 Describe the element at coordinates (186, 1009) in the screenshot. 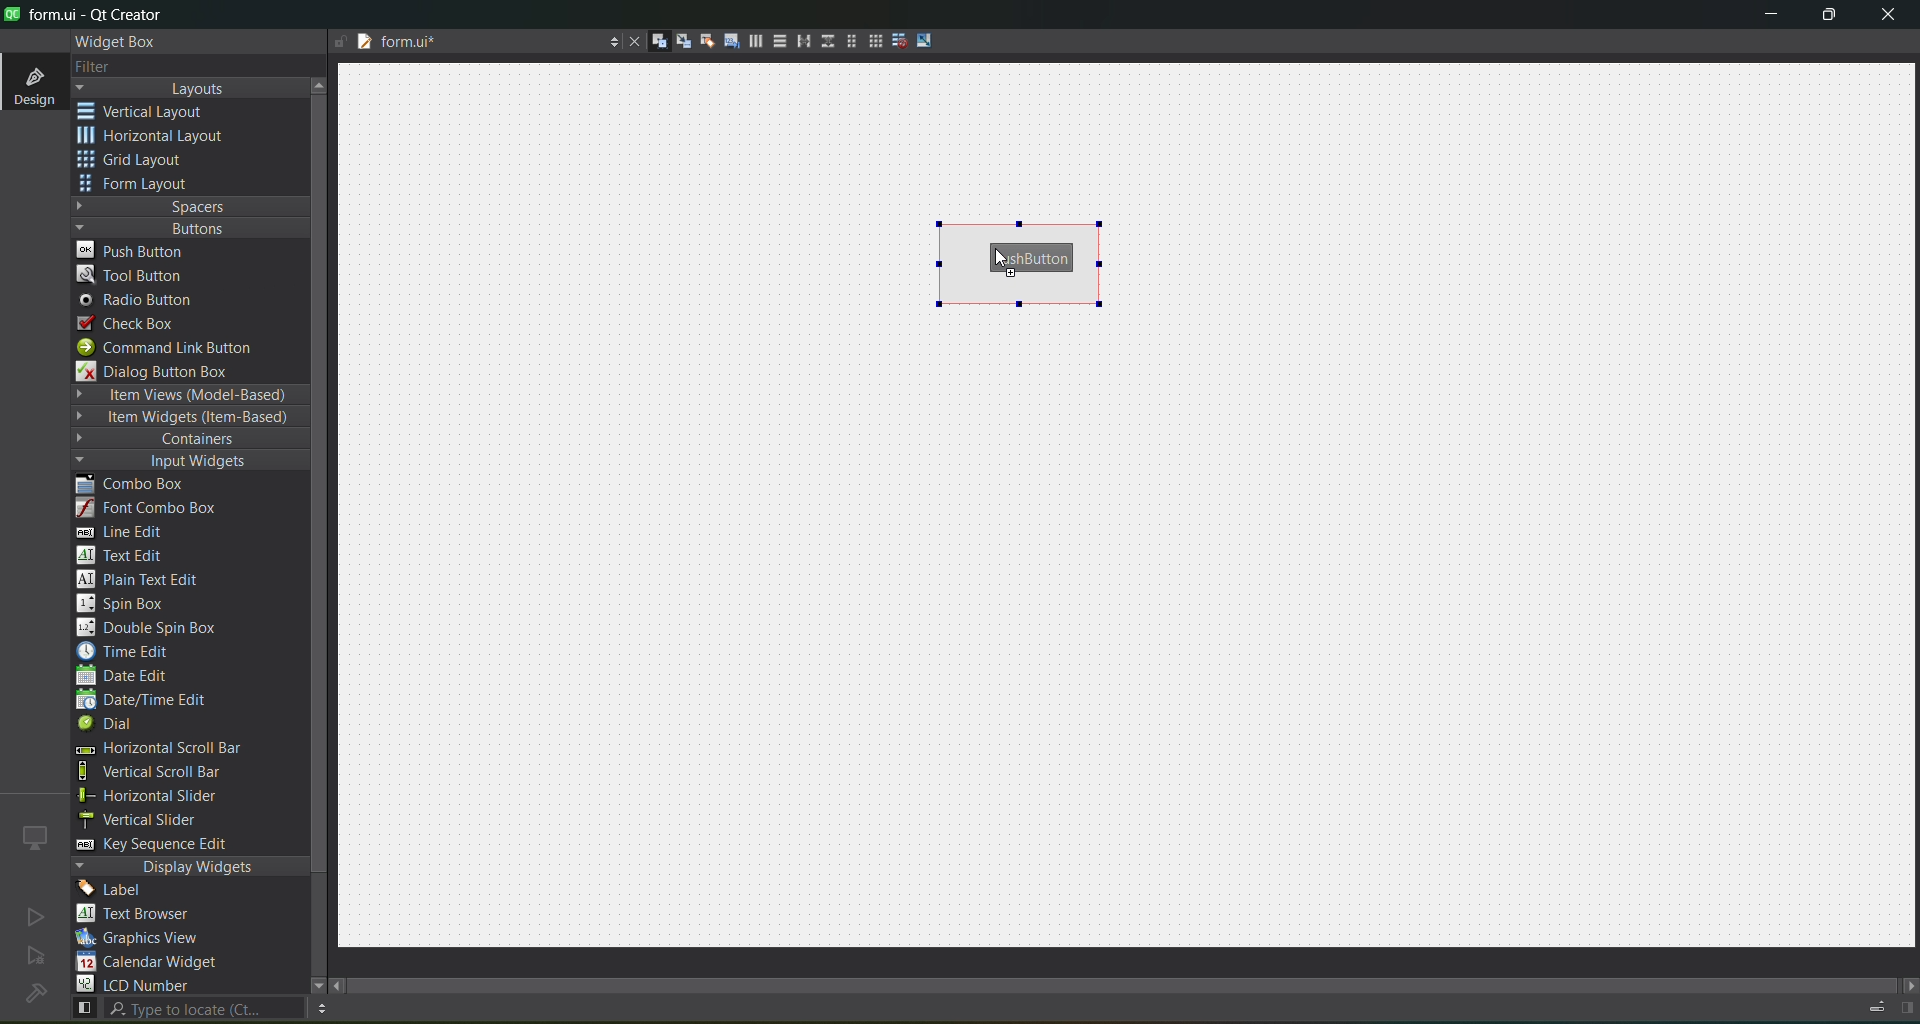

I see `search` at that location.